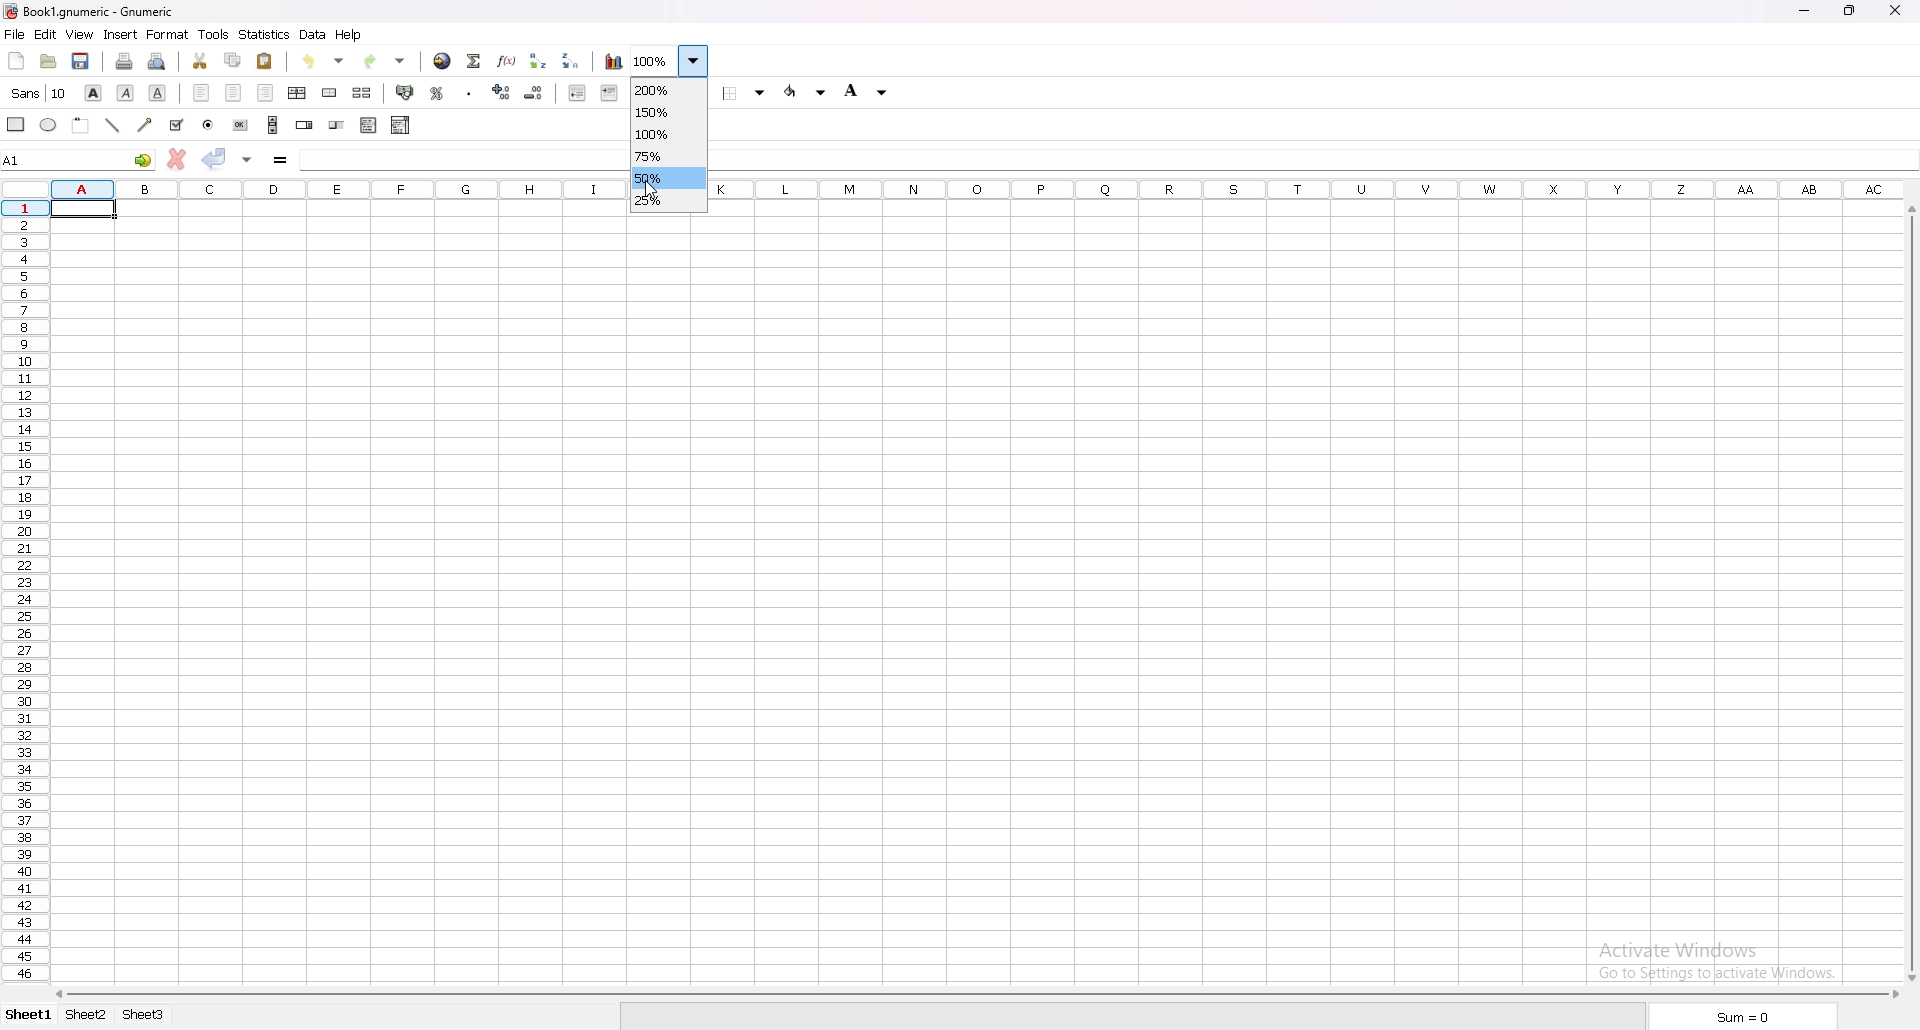 The height and width of the screenshot is (1030, 1920). What do you see at coordinates (650, 61) in the screenshot?
I see `zoom 100%` at bounding box center [650, 61].